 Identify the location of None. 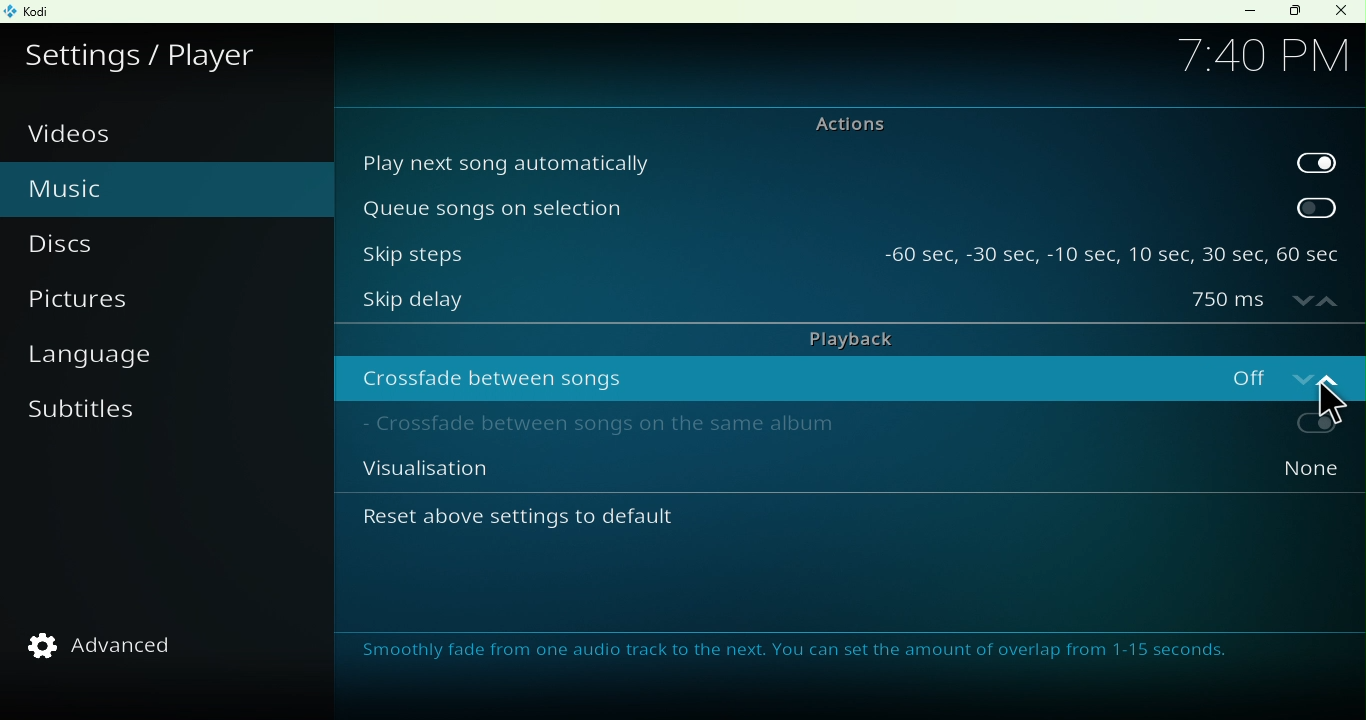
(1267, 475).